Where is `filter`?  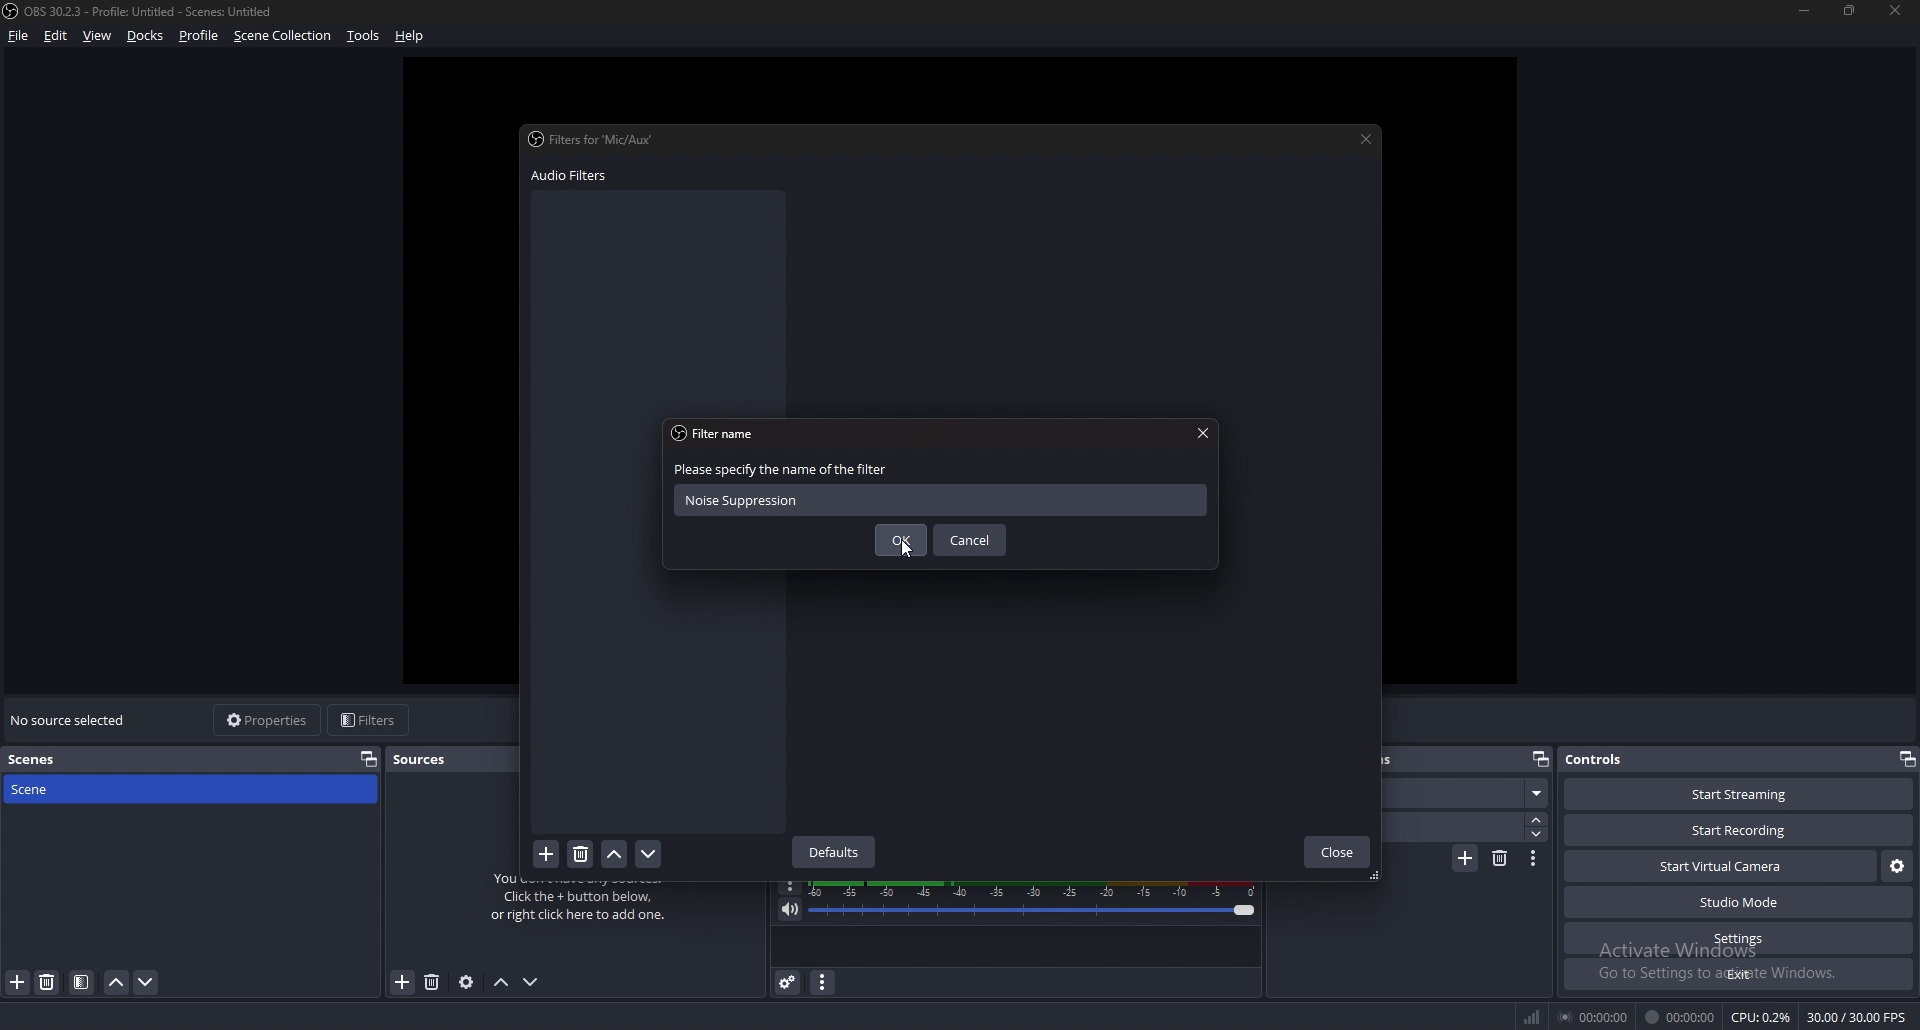
filter is located at coordinates (82, 982).